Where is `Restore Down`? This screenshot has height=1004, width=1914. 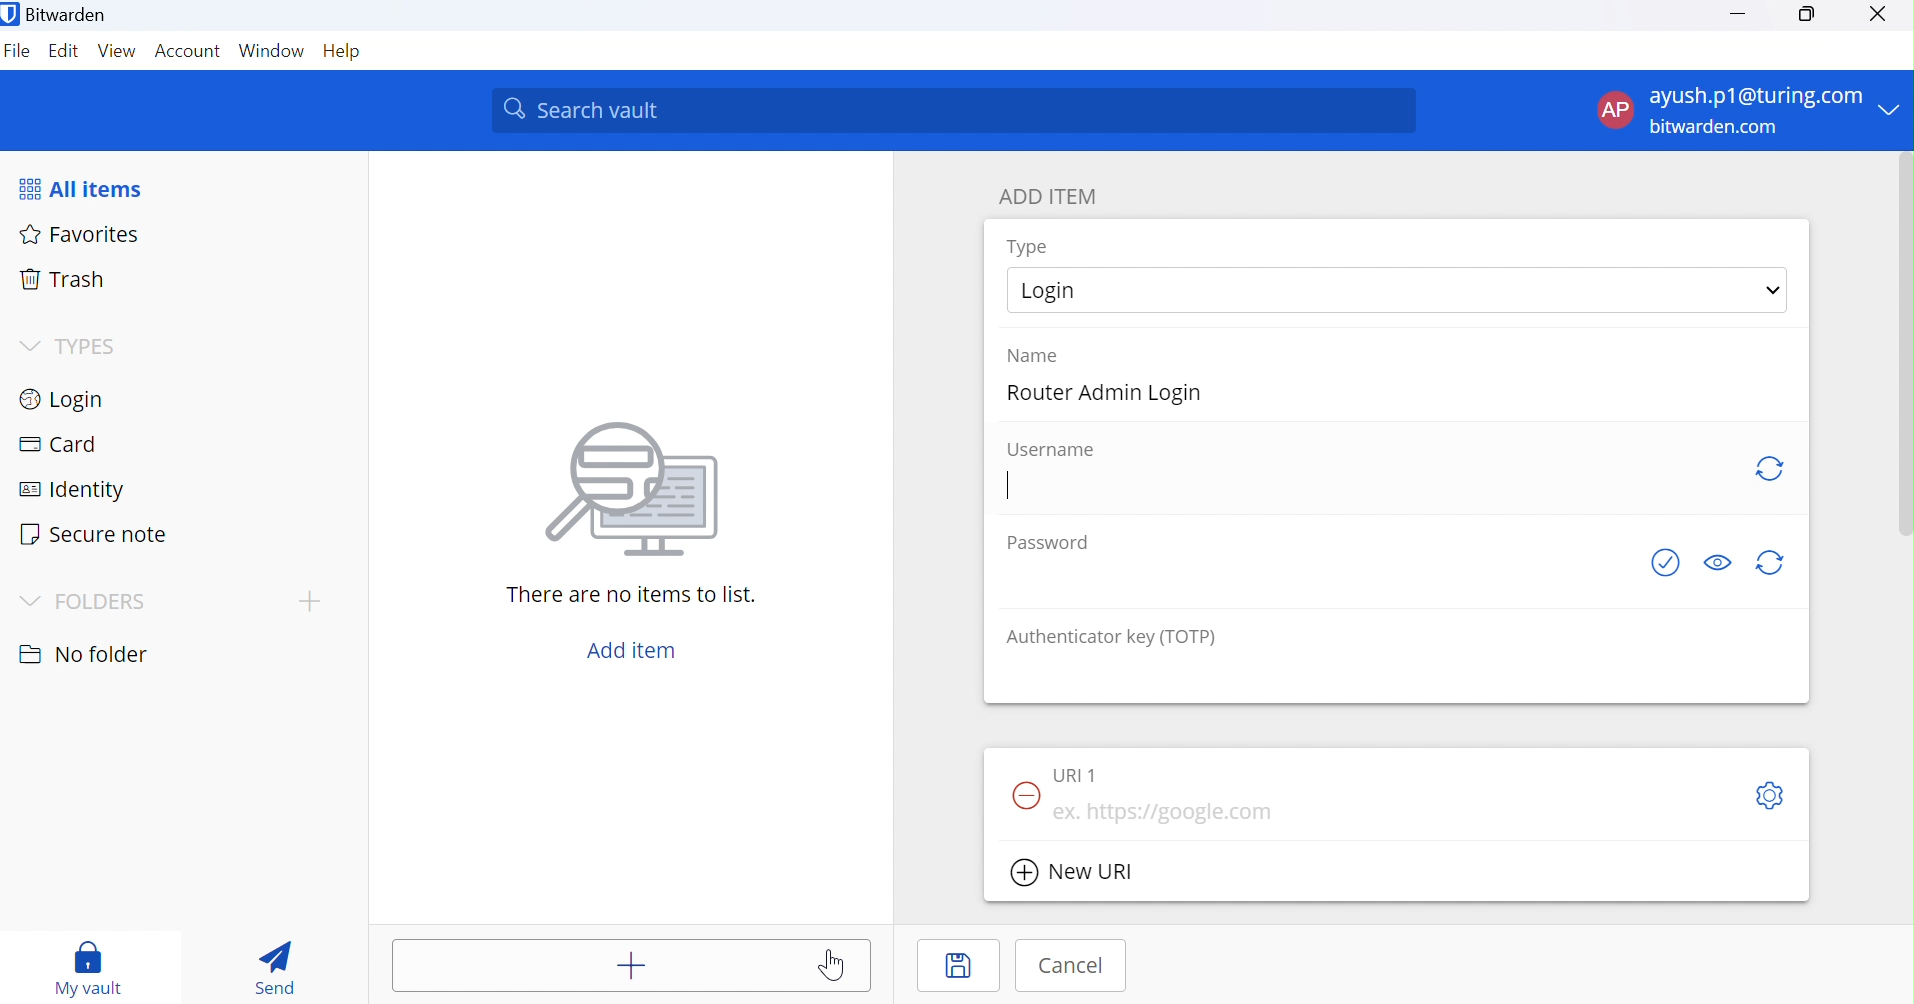 Restore Down is located at coordinates (1806, 15).